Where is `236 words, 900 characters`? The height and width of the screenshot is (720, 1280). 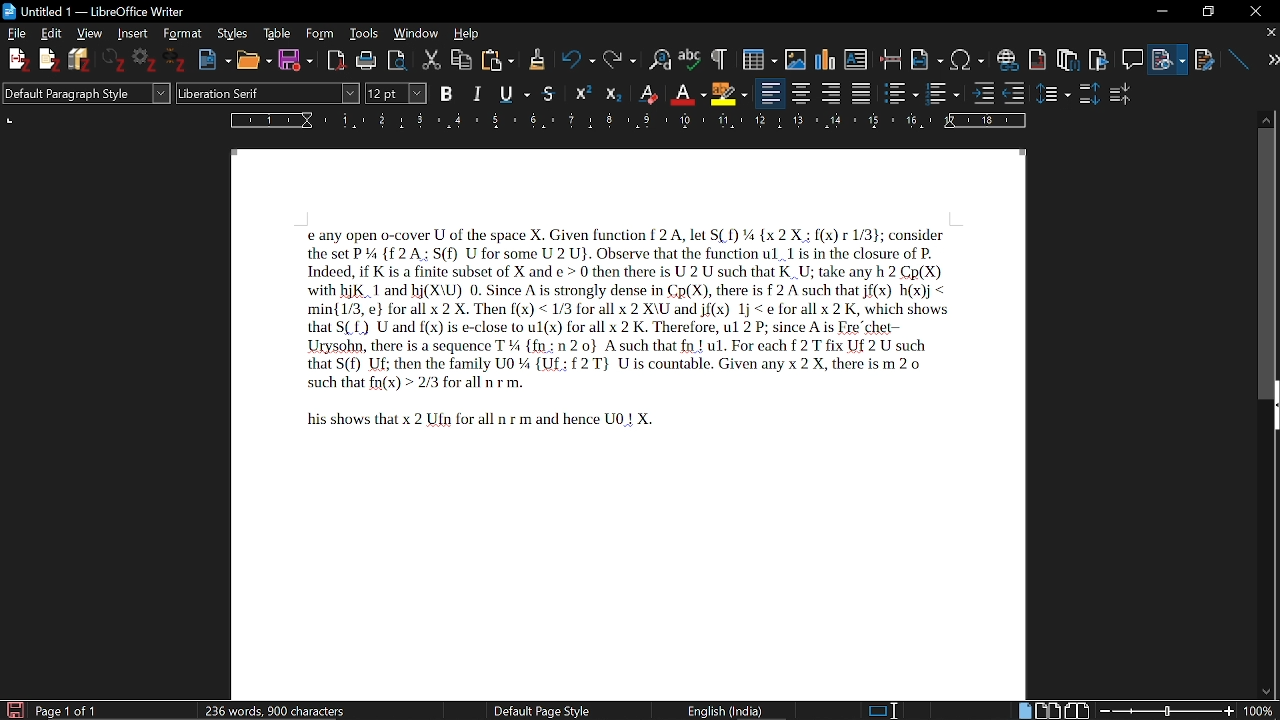 236 words, 900 characters is located at coordinates (276, 707).